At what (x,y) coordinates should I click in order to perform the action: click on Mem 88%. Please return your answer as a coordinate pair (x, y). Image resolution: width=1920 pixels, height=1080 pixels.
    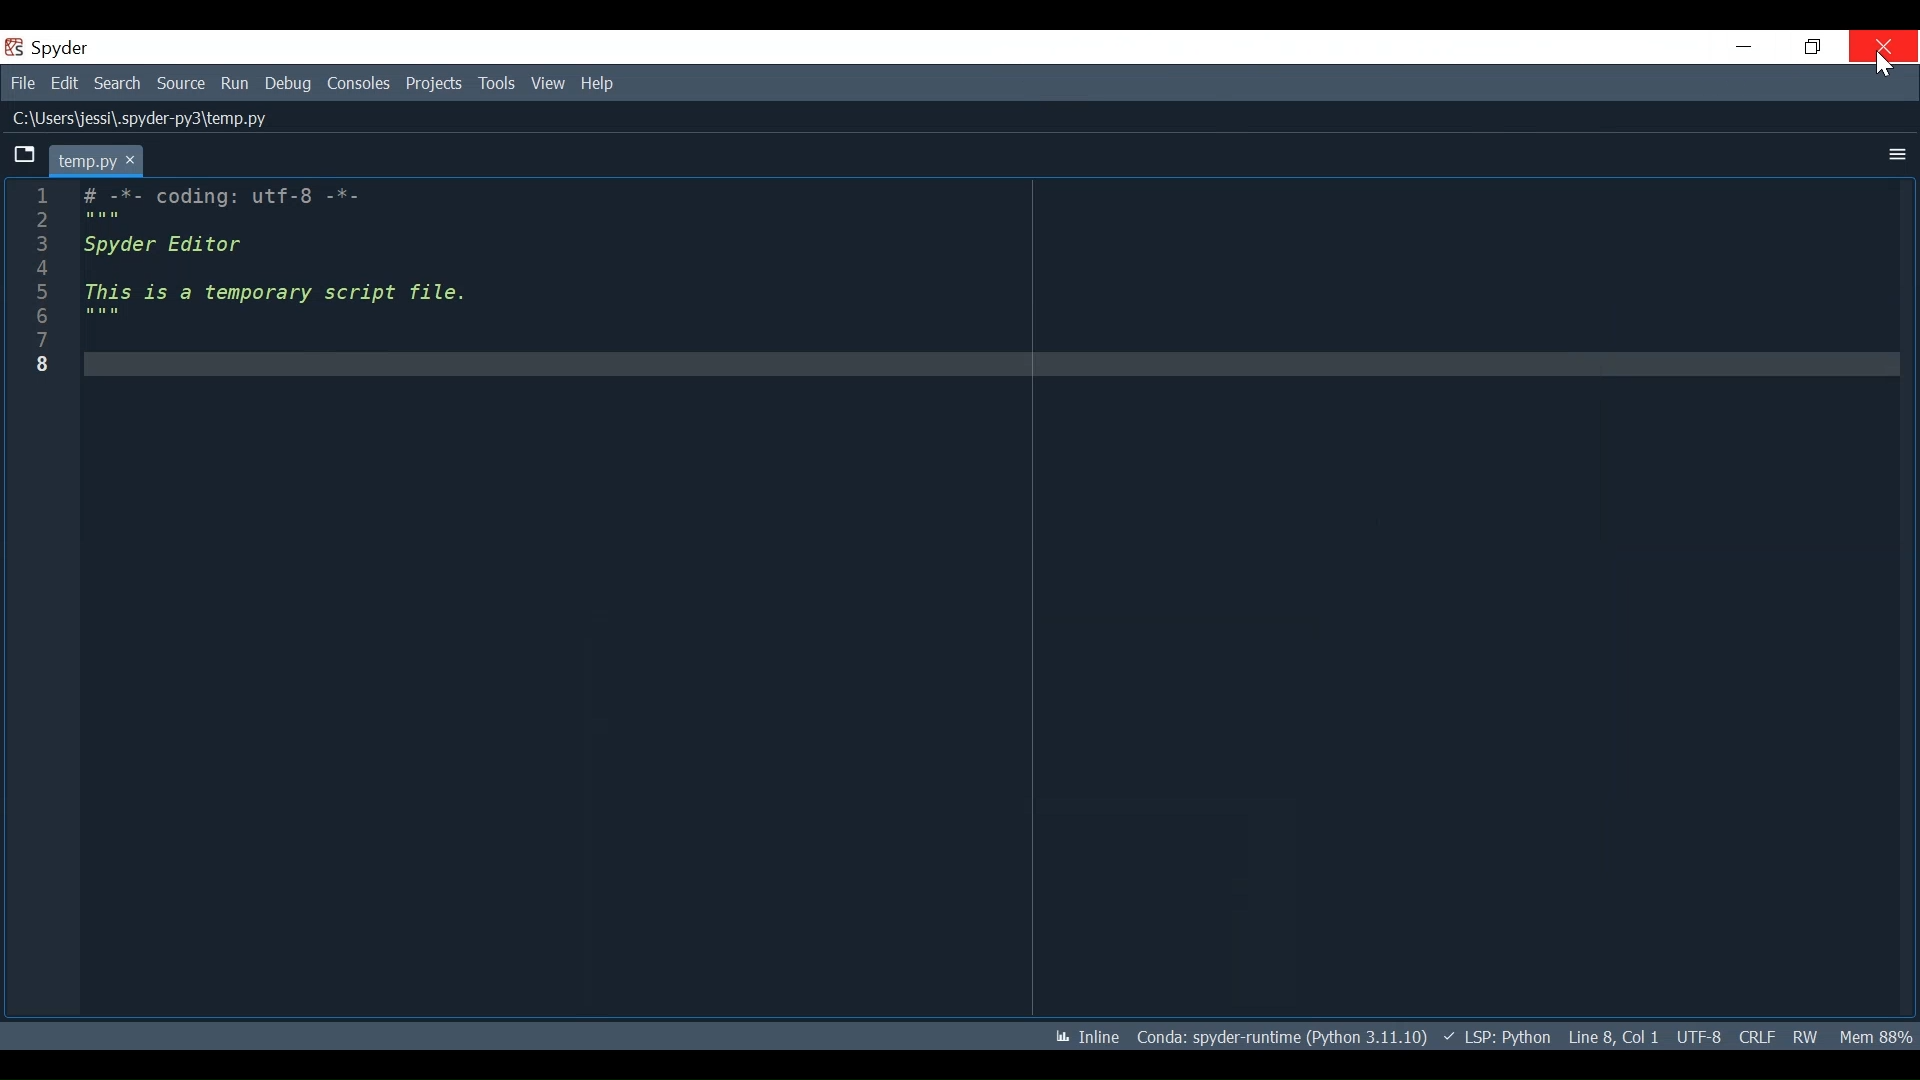
    Looking at the image, I should click on (1876, 1037).